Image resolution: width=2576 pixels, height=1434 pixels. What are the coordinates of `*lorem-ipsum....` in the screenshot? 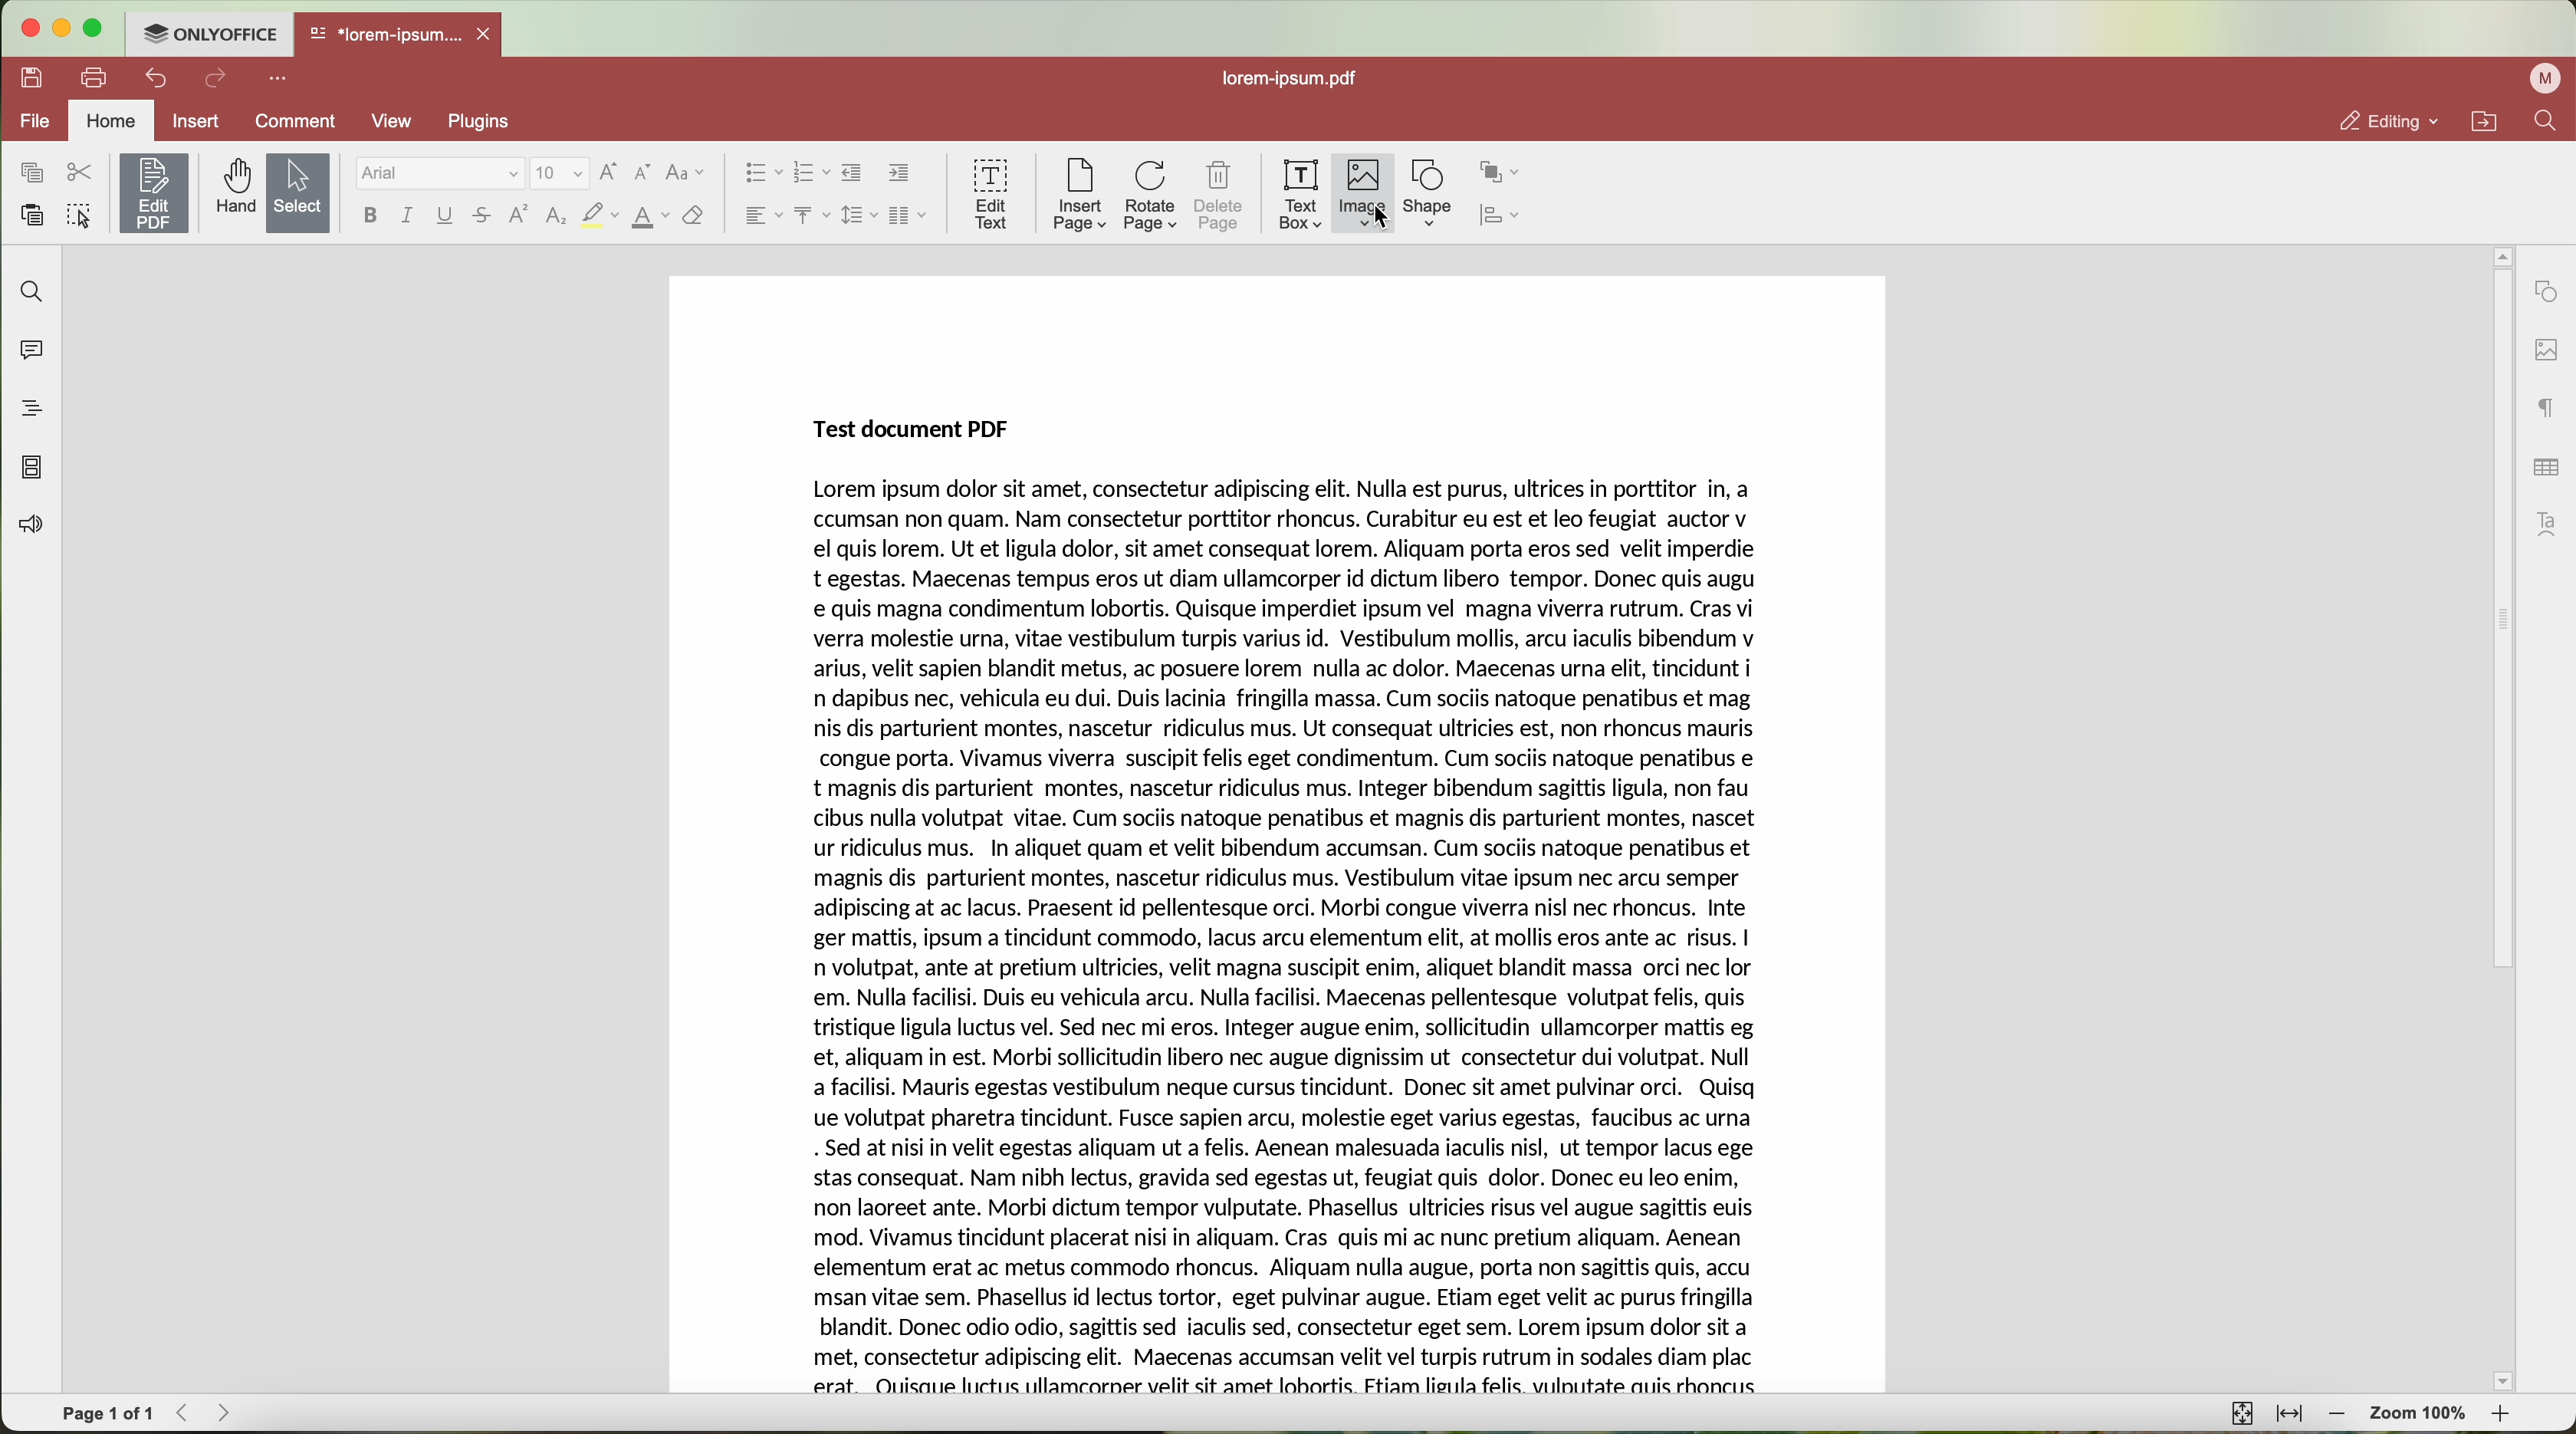 It's located at (384, 30).